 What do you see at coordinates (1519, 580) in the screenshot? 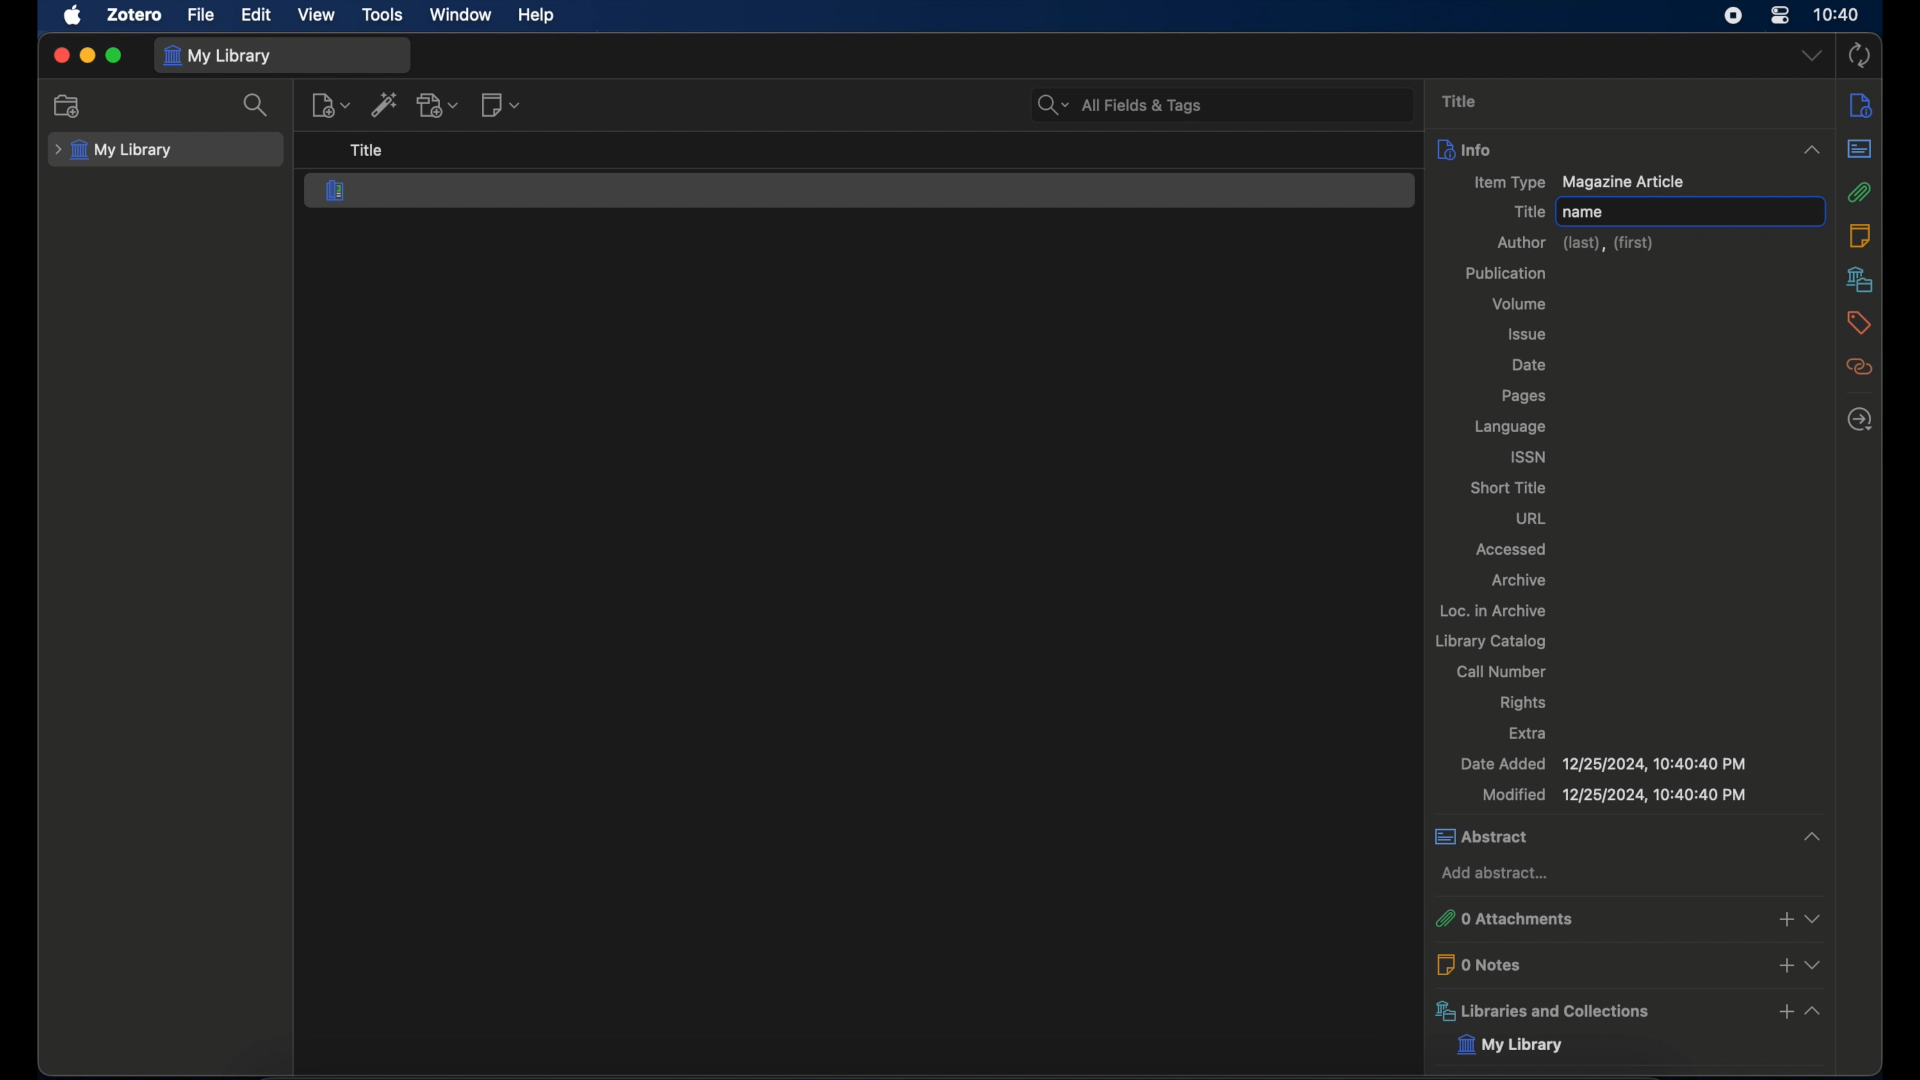
I see `archive` at bounding box center [1519, 580].